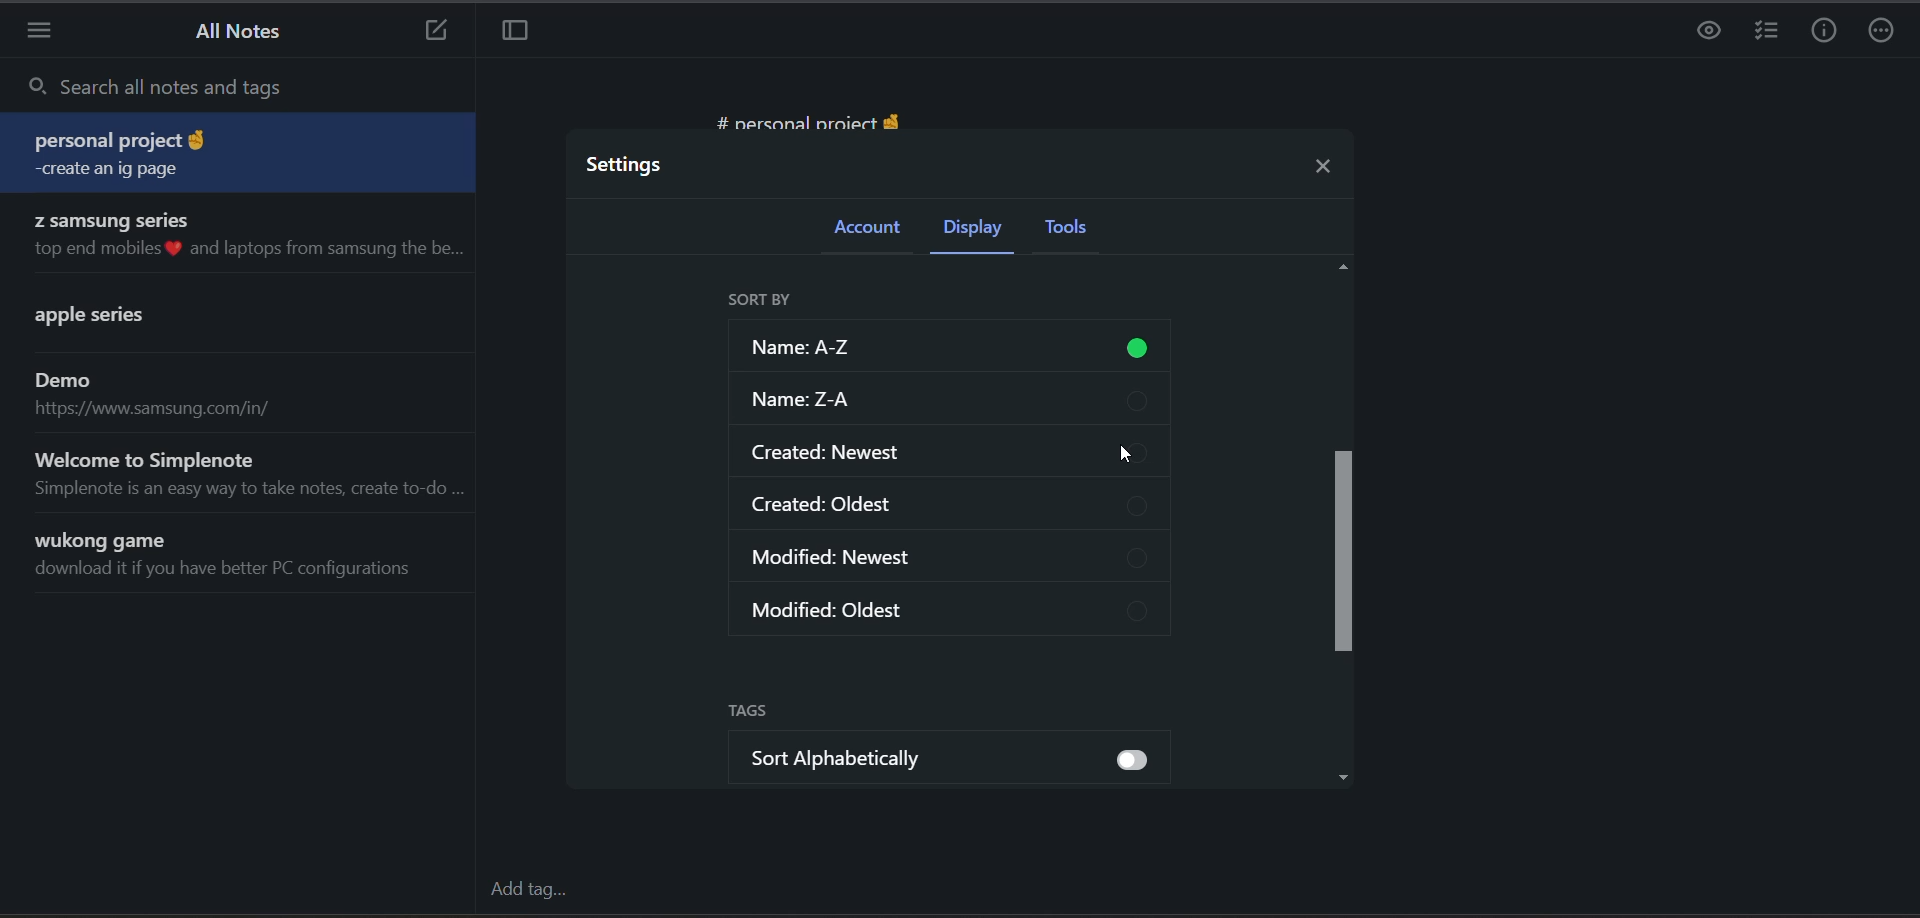 Image resolution: width=1920 pixels, height=918 pixels. I want to click on note title and preview, so click(228, 557).